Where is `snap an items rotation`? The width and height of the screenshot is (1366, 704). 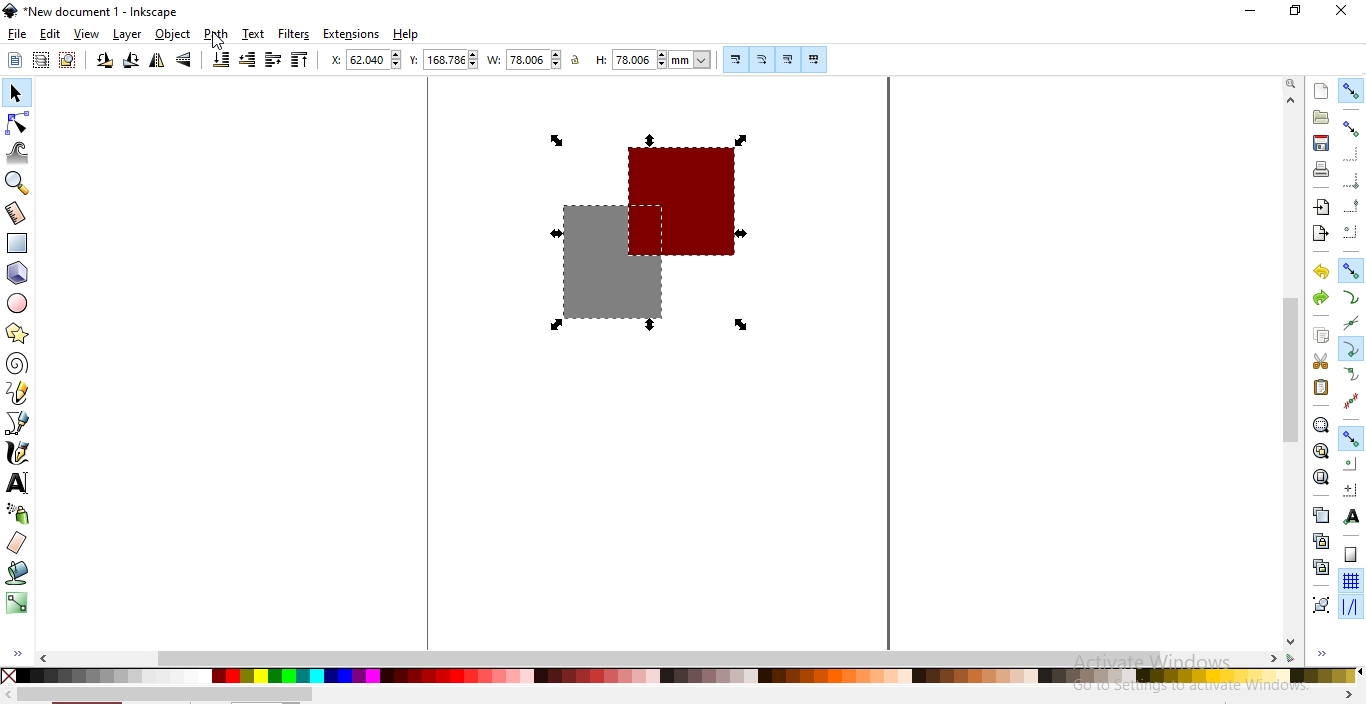 snap an items rotation is located at coordinates (1352, 490).